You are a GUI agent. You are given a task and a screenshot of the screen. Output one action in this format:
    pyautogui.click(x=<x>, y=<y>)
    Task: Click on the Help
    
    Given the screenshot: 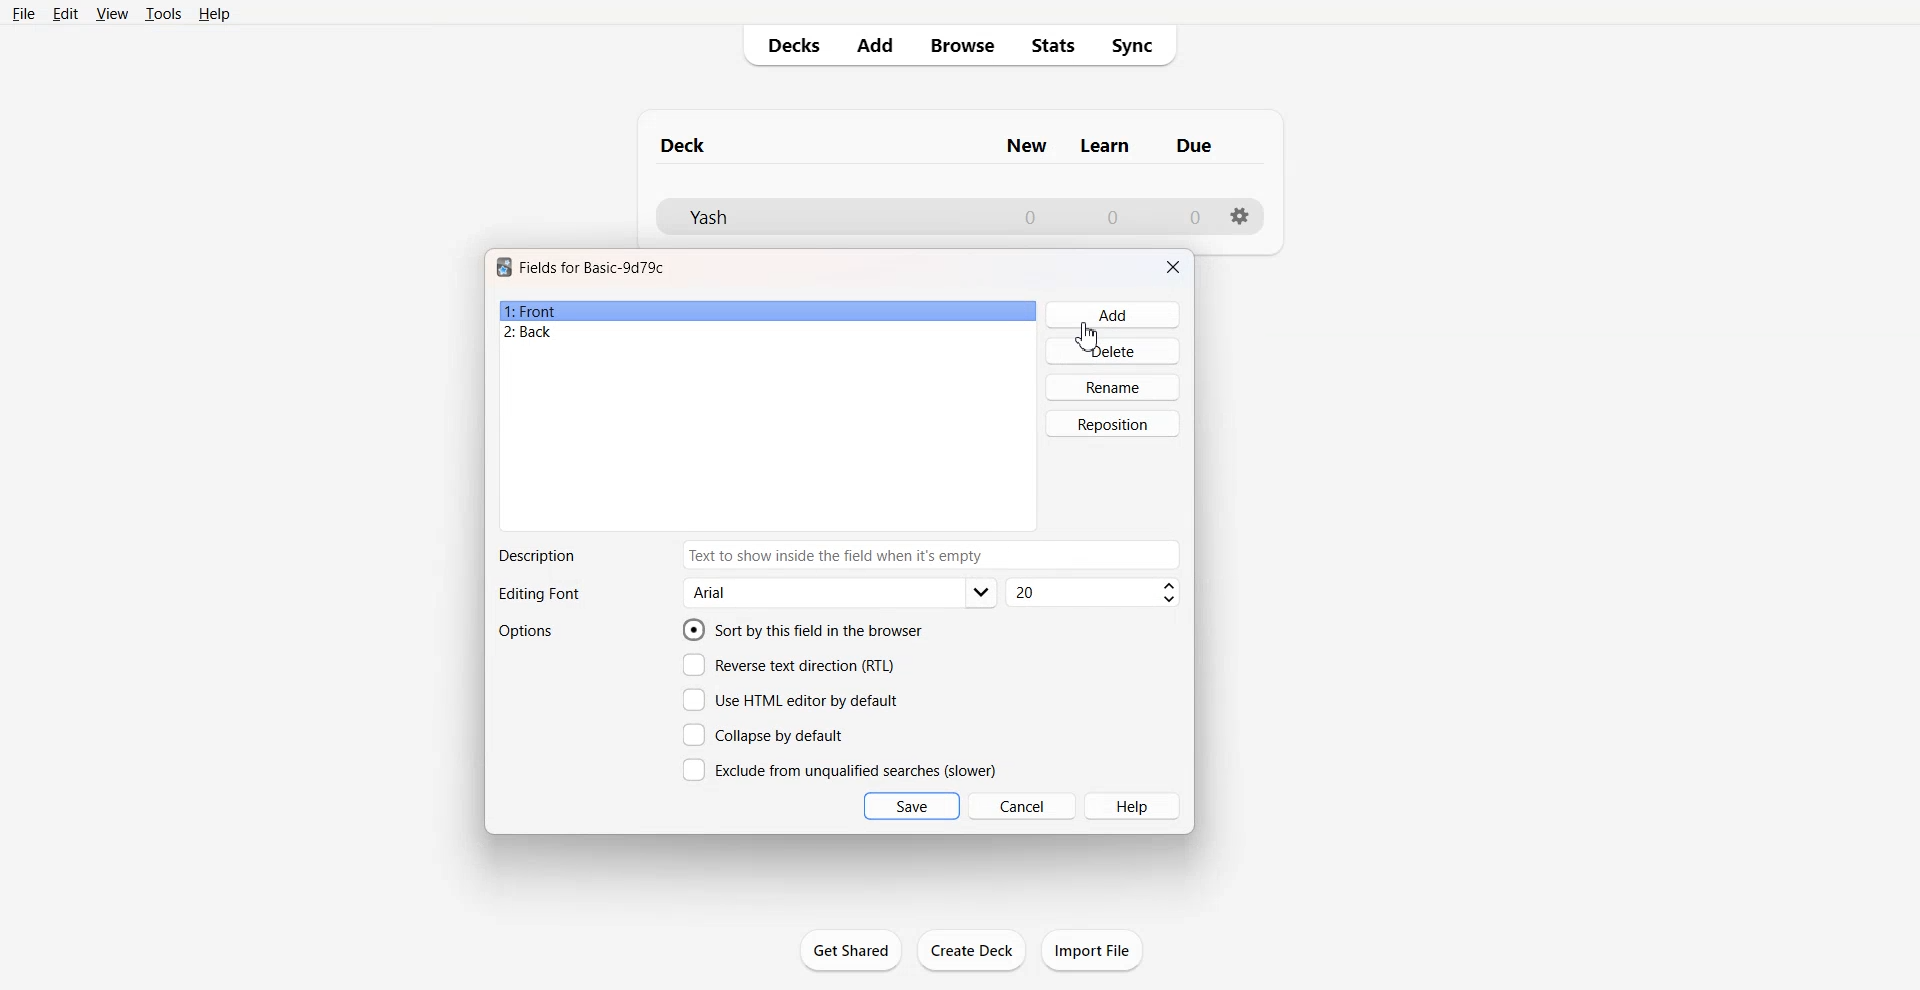 What is the action you would take?
    pyautogui.click(x=215, y=14)
    